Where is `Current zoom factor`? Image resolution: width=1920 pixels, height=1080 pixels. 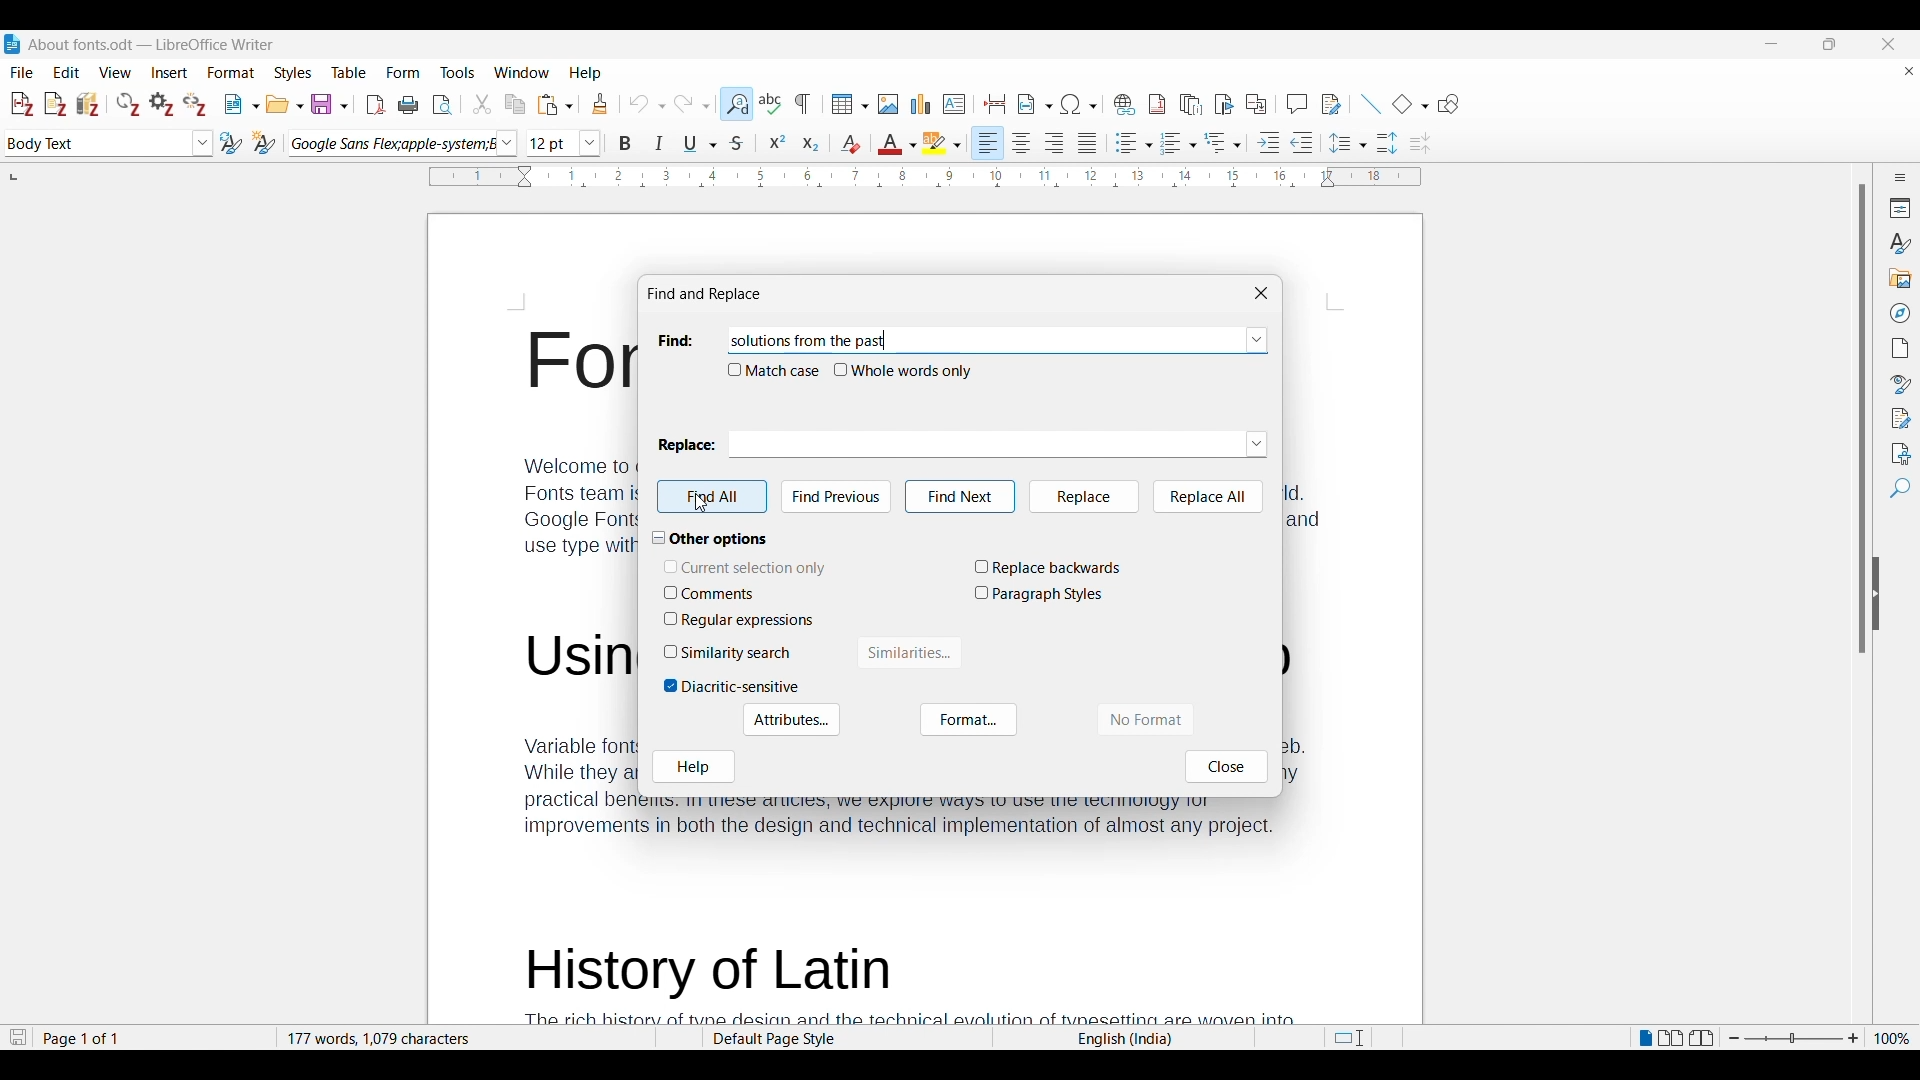 Current zoom factor is located at coordinates (1892, 1039).